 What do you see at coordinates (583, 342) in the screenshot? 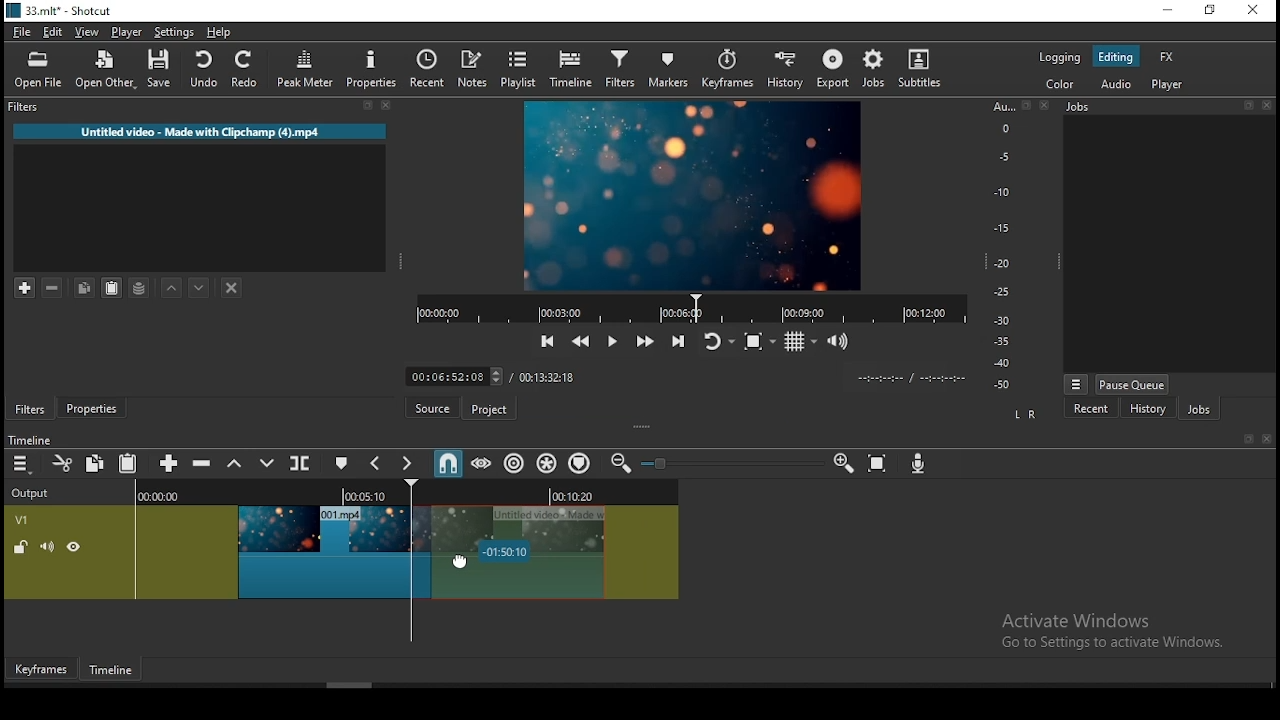
I see `play quickly backward` at bounding box center [583, 342].